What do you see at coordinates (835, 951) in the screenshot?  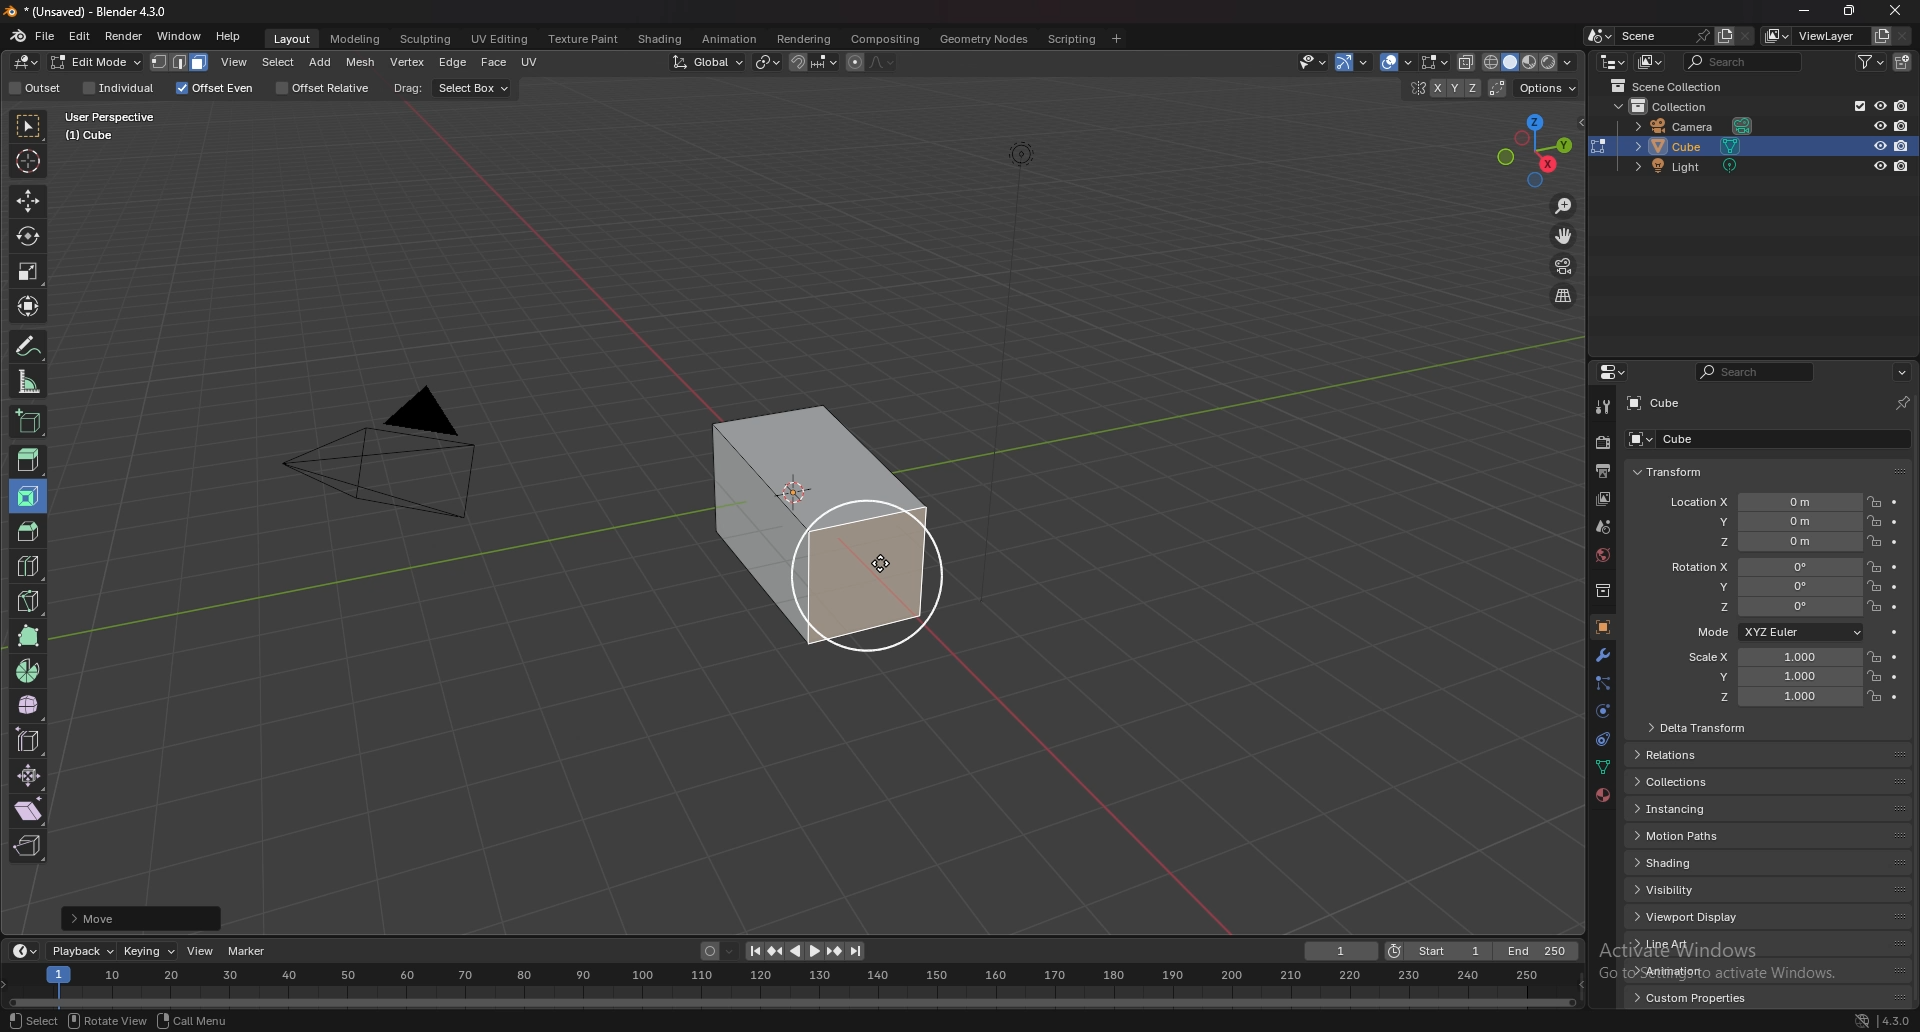 I see `jump to keyframe` at bounding box center [835, 951].